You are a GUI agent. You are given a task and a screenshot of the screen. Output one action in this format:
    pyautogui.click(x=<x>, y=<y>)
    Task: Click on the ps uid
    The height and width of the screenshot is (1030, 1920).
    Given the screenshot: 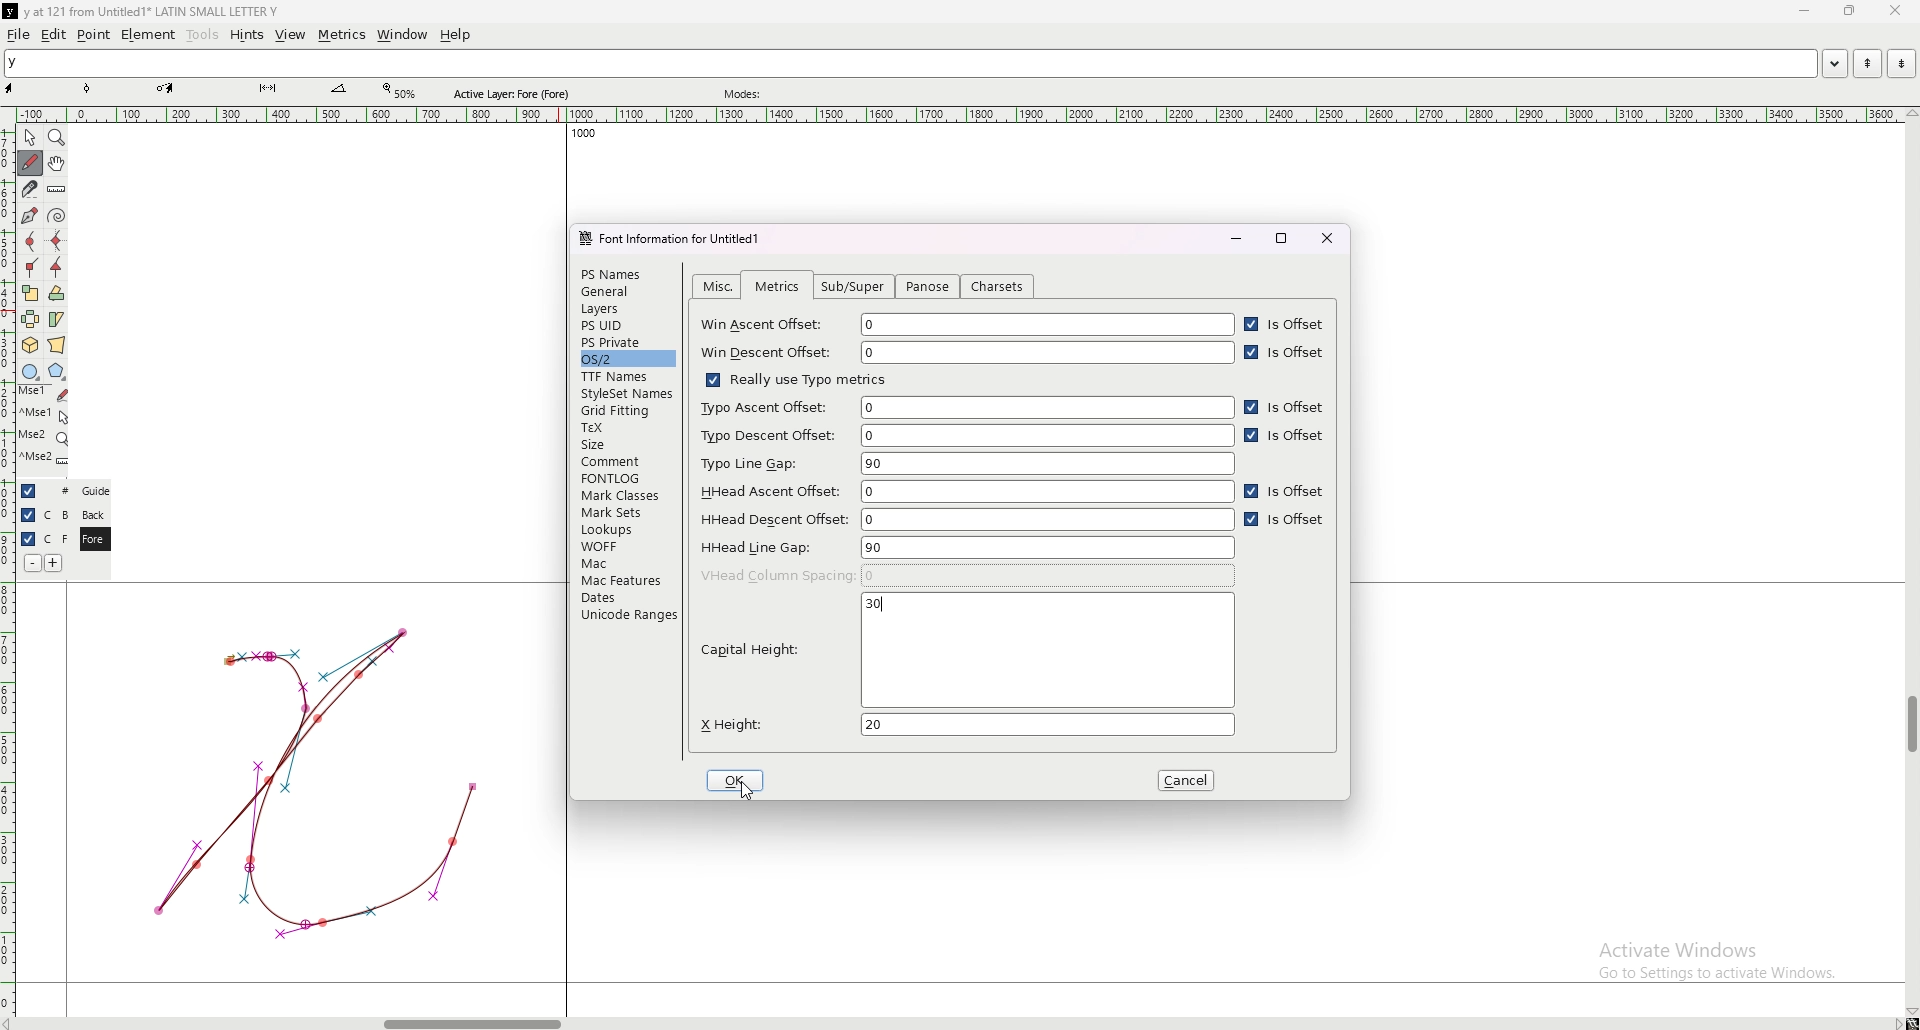 What is the action you would take?
    pyautogui.click(x=627, y=326)
    